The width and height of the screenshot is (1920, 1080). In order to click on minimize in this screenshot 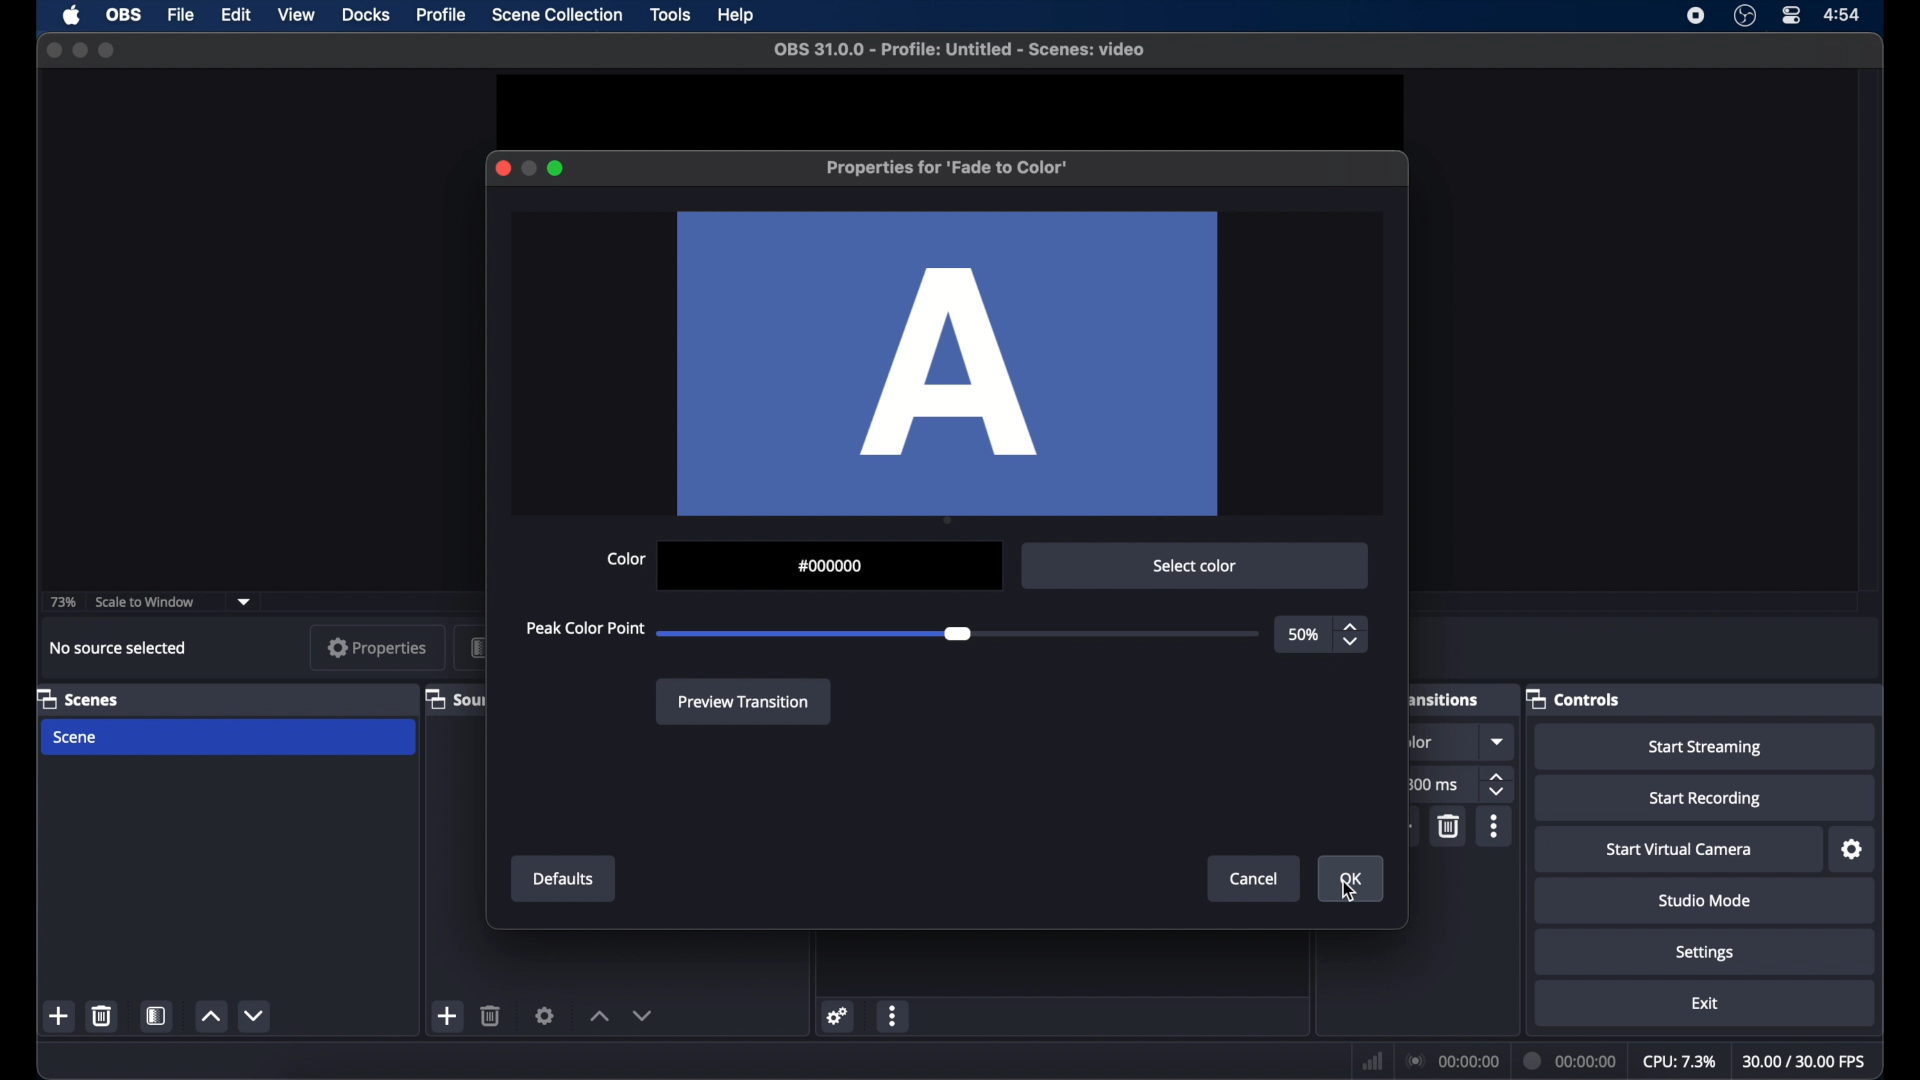, I will do `click(528, 168)`.